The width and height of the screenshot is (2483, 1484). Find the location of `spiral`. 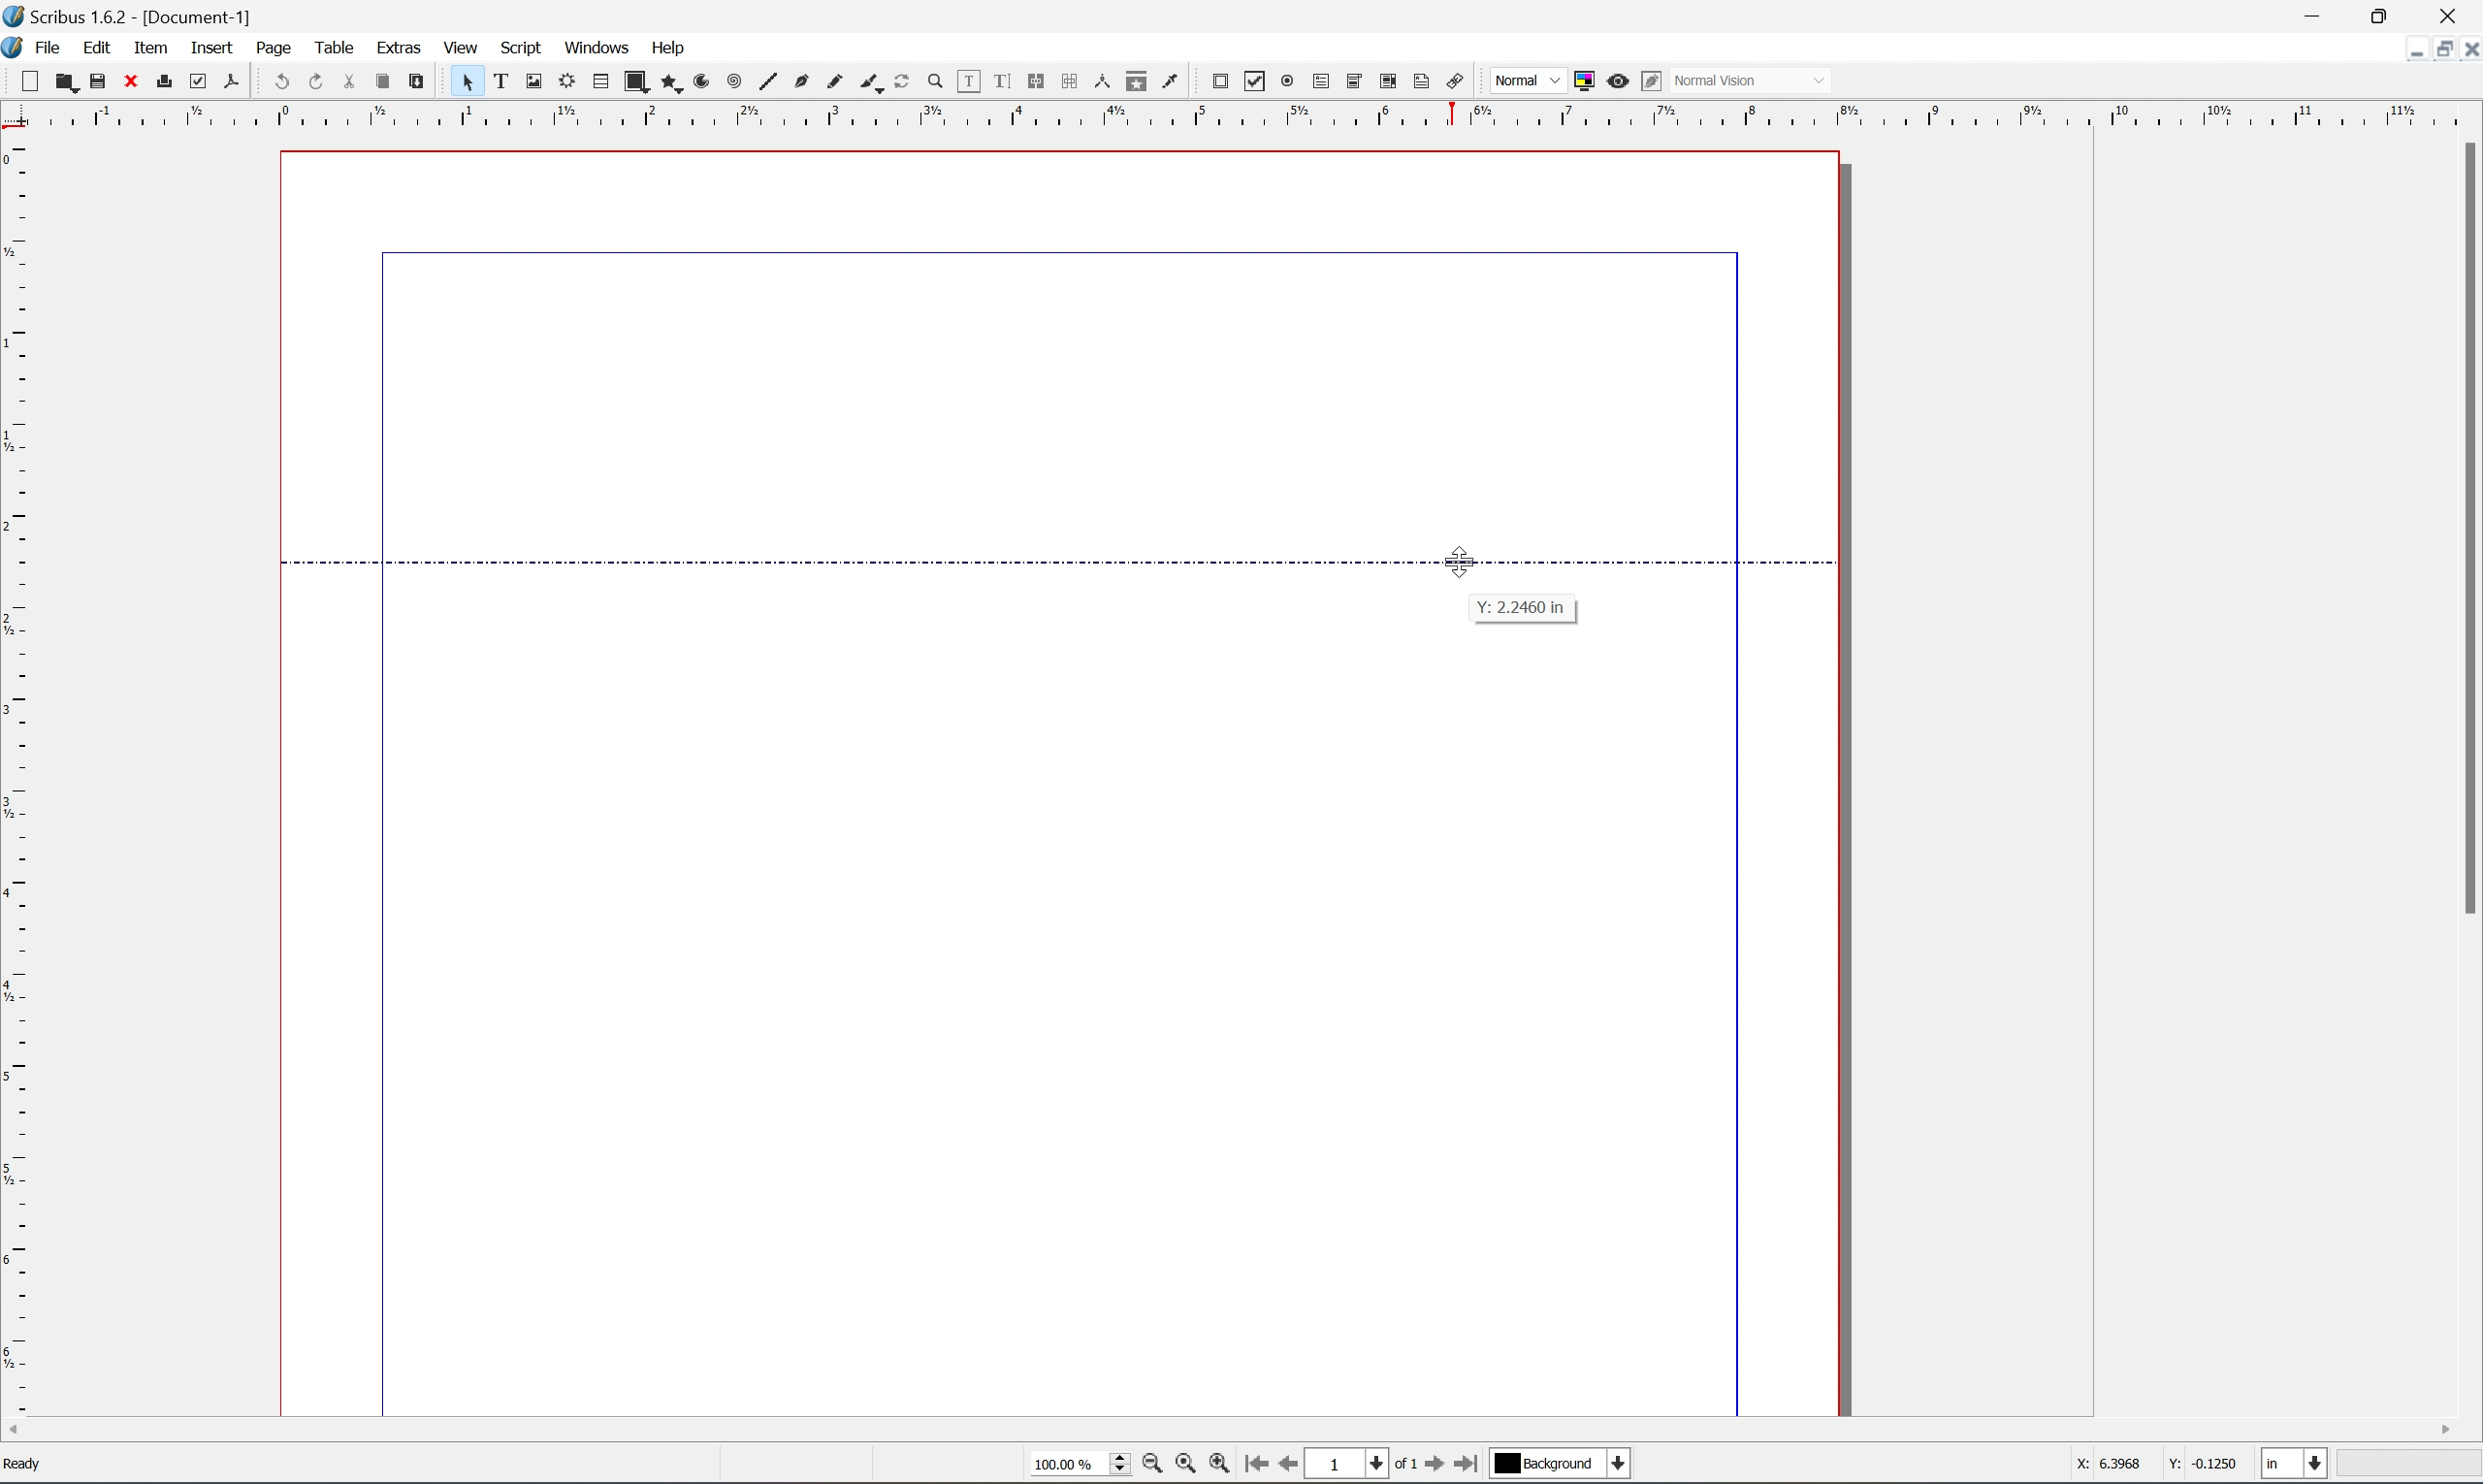

spiral is located at coordinates (734, 83).